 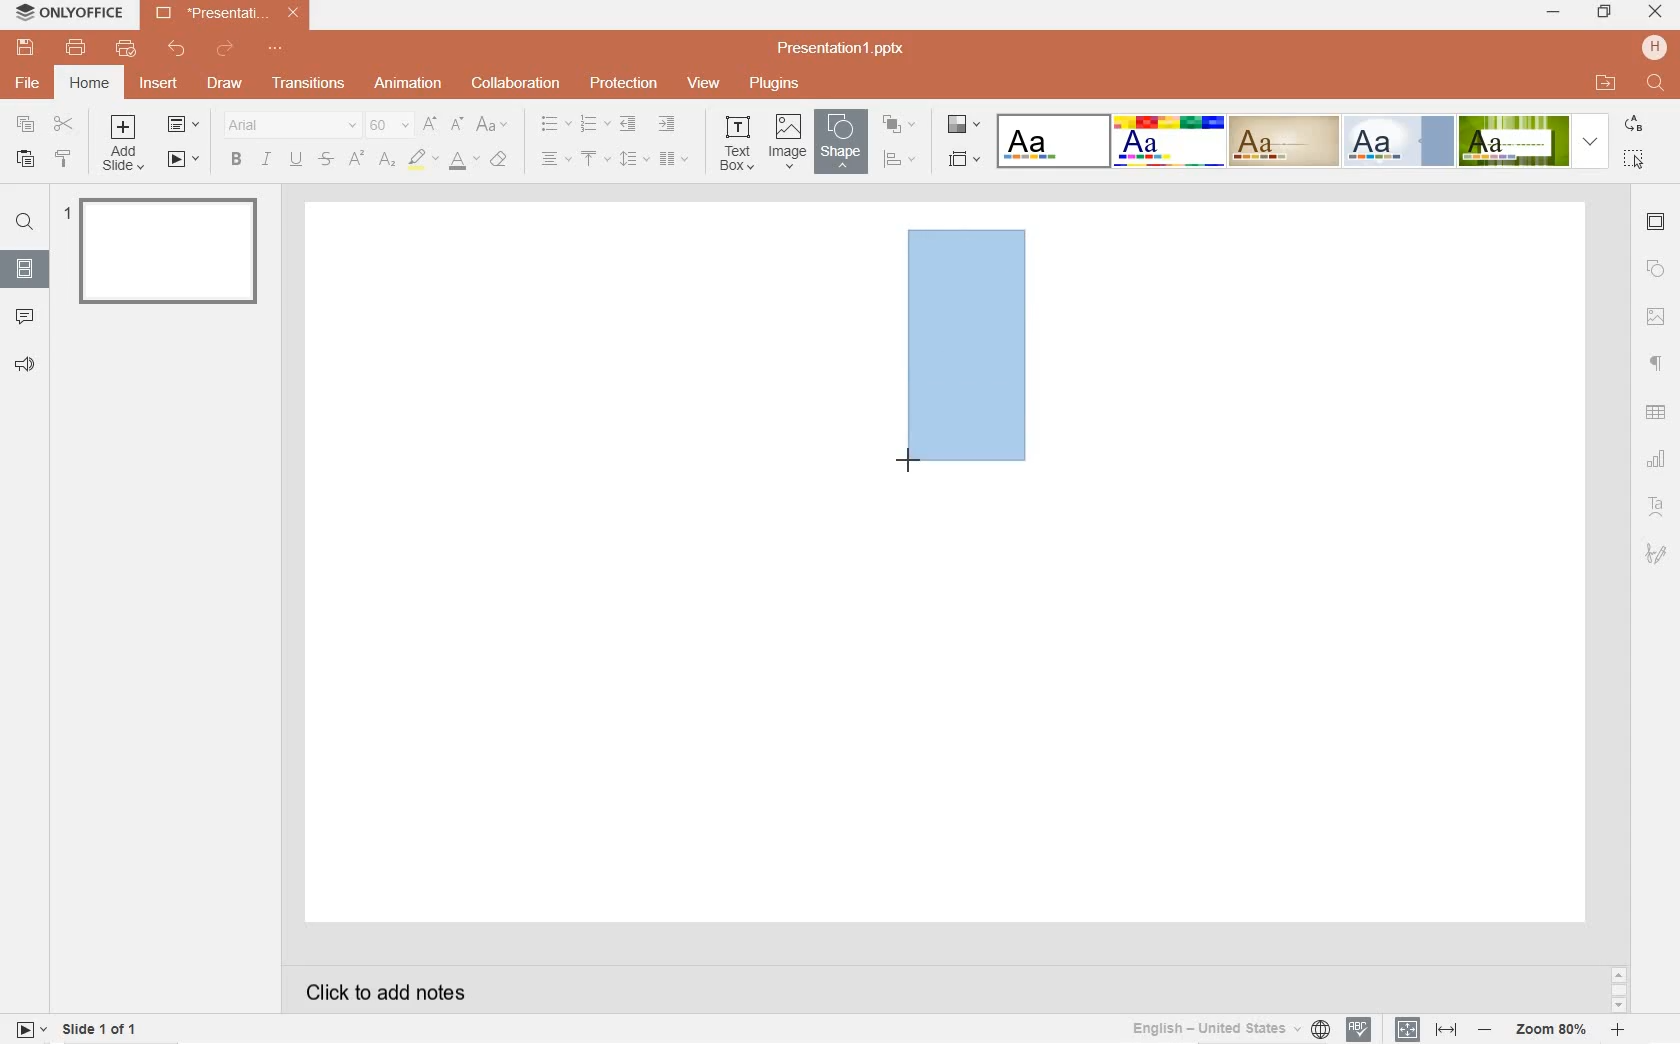 I want to click on collaboration, so click(x=517, y=83).